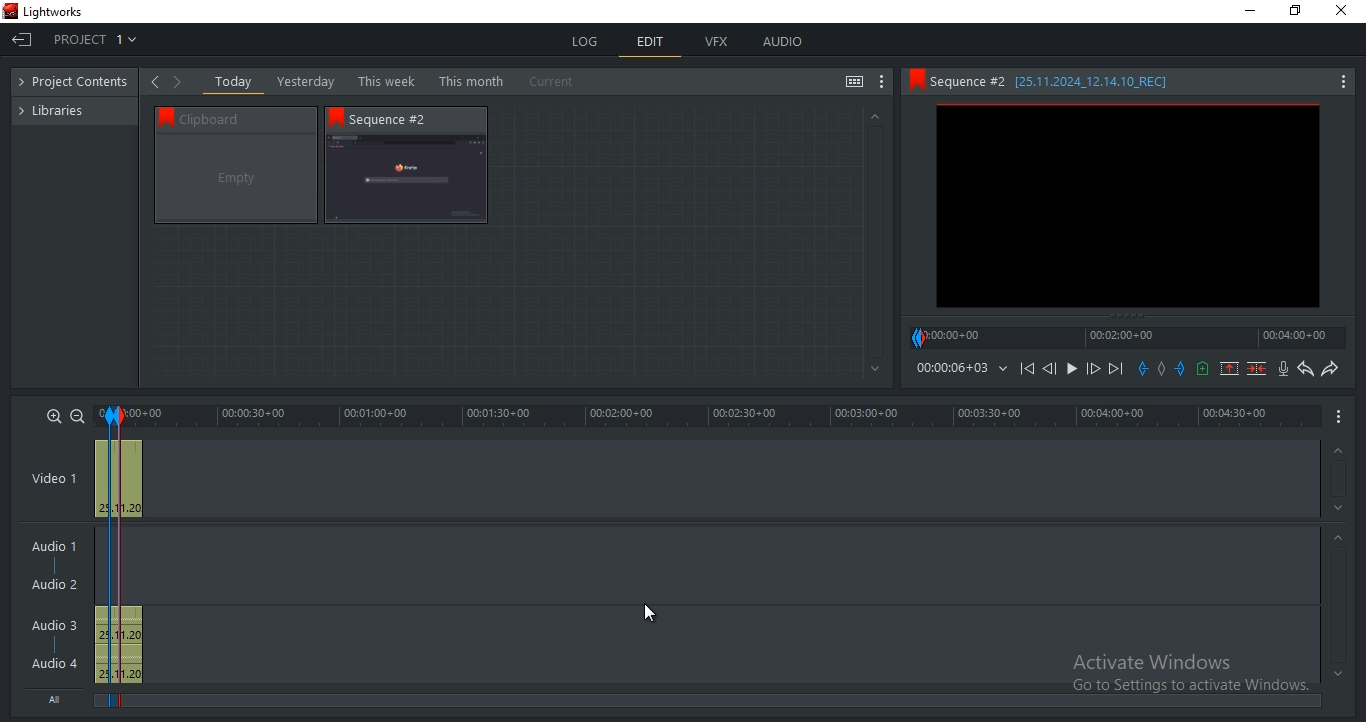 This screenshot has width=1366, height=722. Describe the element at coordinates (1091, 369) in the screenshot. I see `Nudge one frame forward` at that location.